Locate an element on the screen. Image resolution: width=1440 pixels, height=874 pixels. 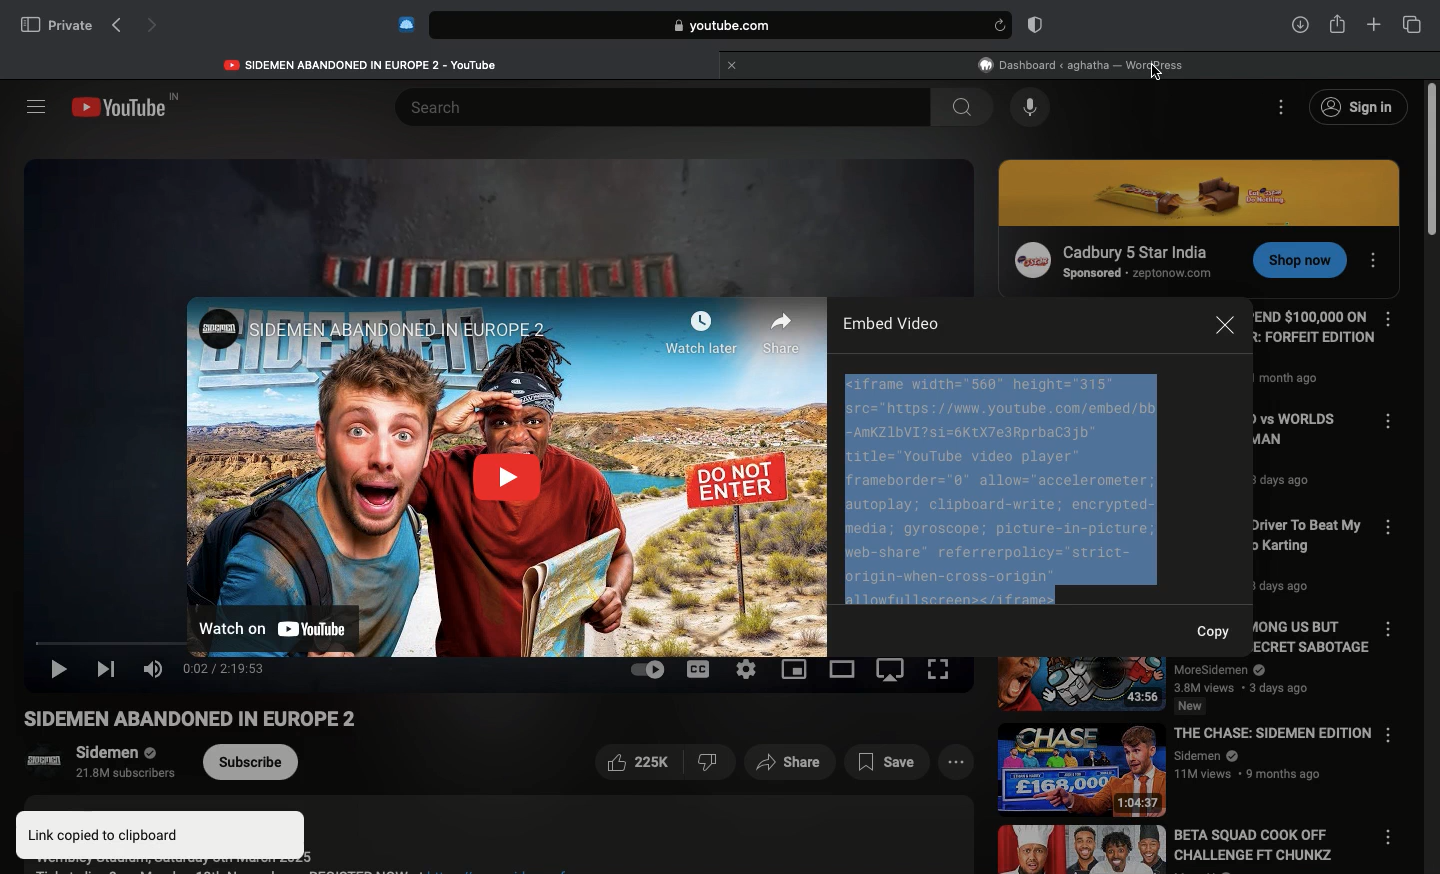
Next video is located at coordinates (109, 670).